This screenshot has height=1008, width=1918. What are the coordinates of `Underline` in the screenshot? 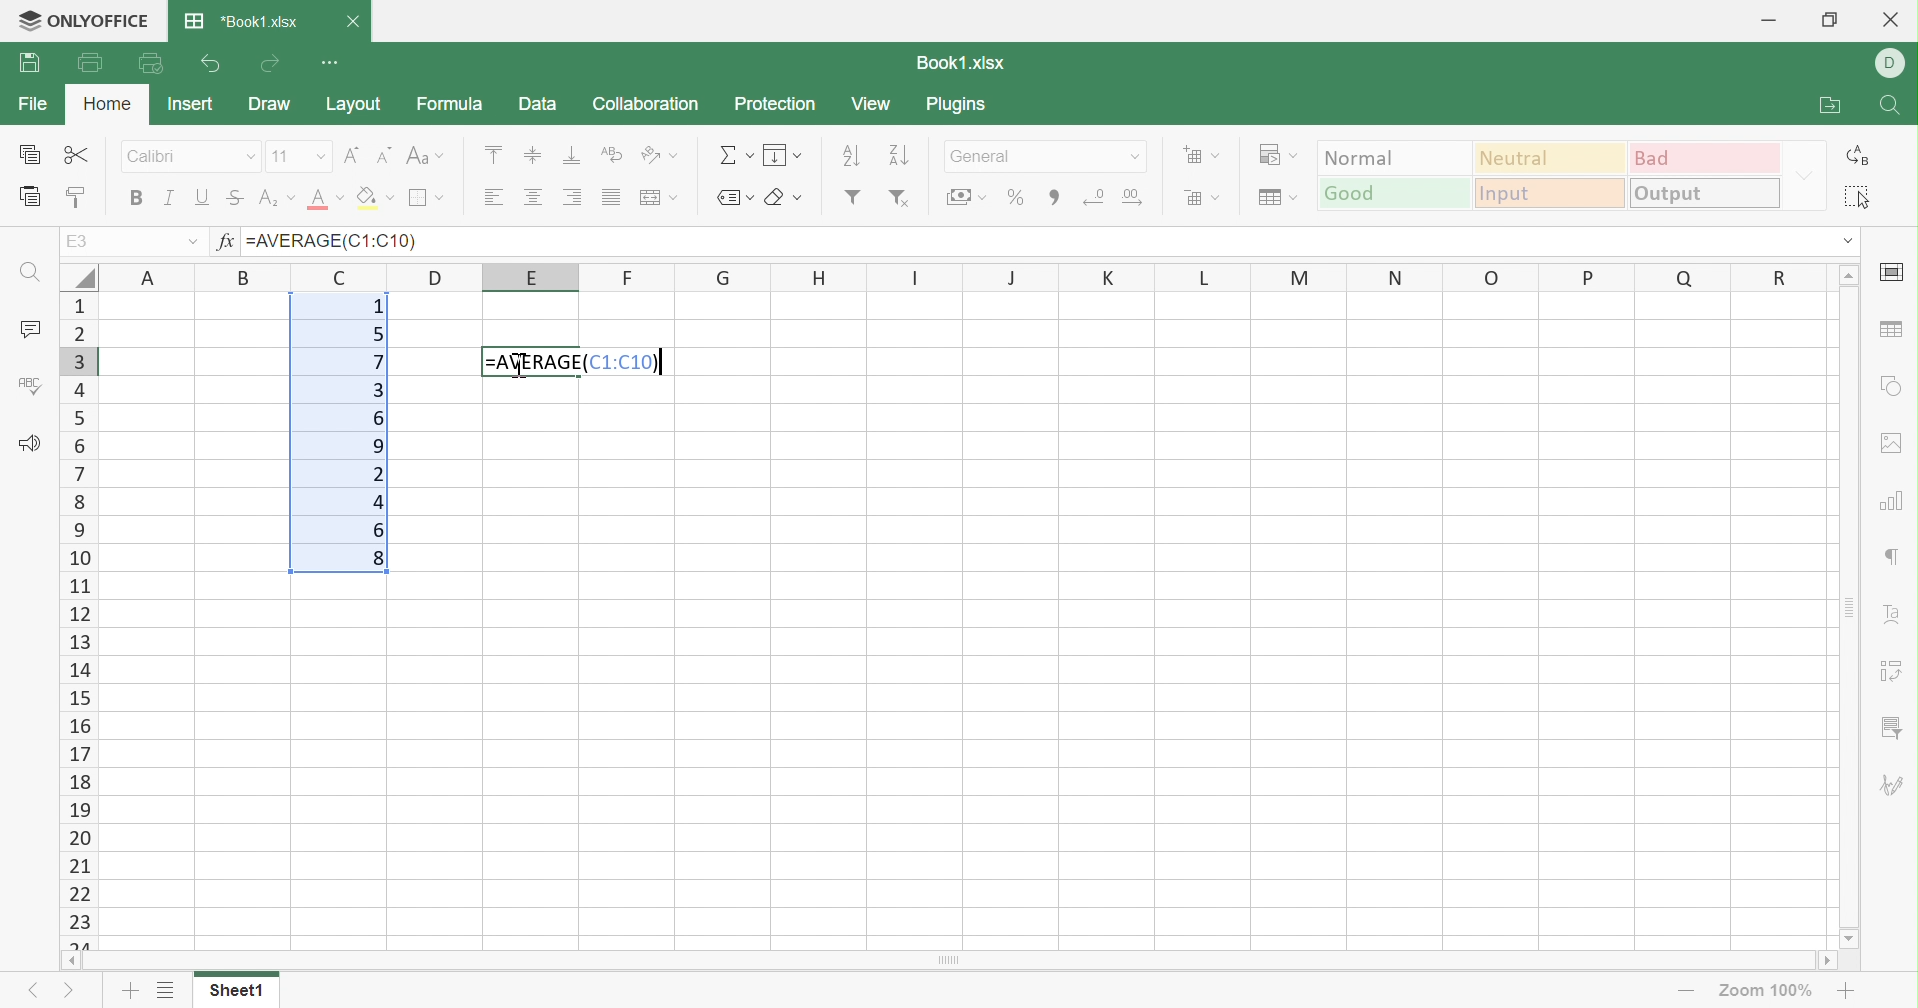 It's located at (204, 197).